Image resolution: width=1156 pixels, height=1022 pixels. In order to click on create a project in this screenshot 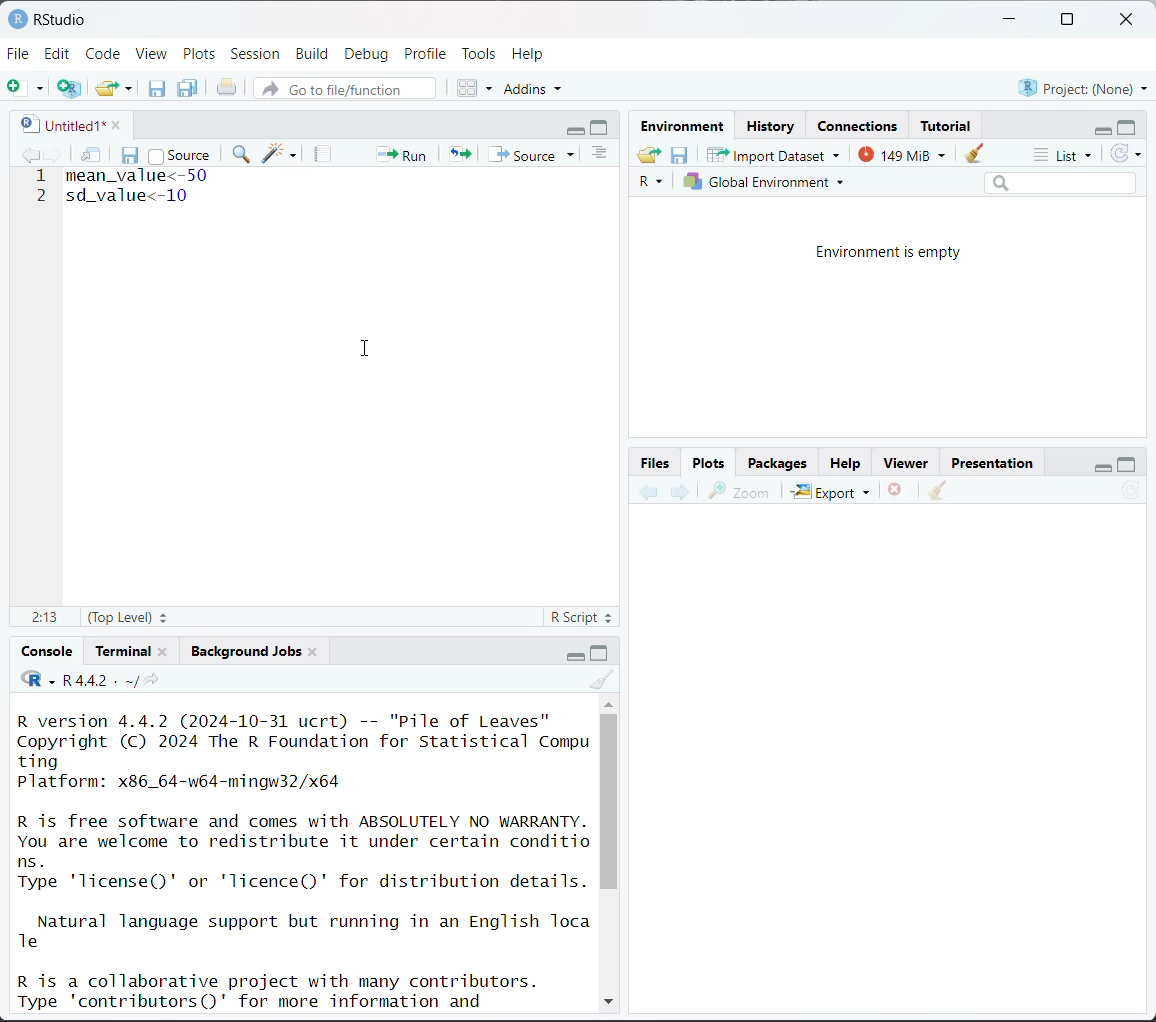, I will do `click(69, 88)`.